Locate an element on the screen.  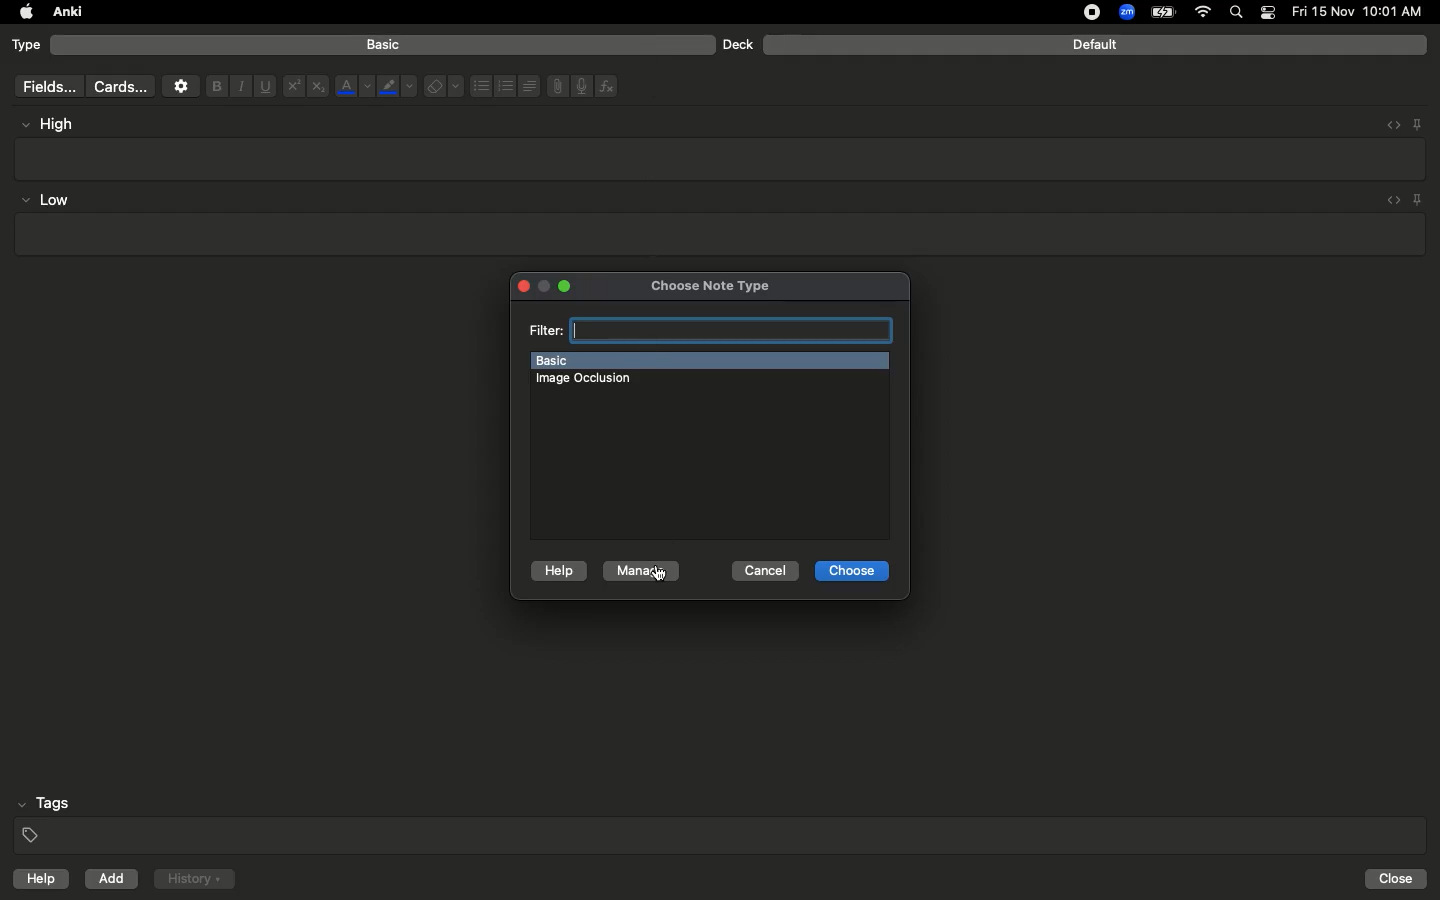
Bullet is located at coordinates (480, 86).